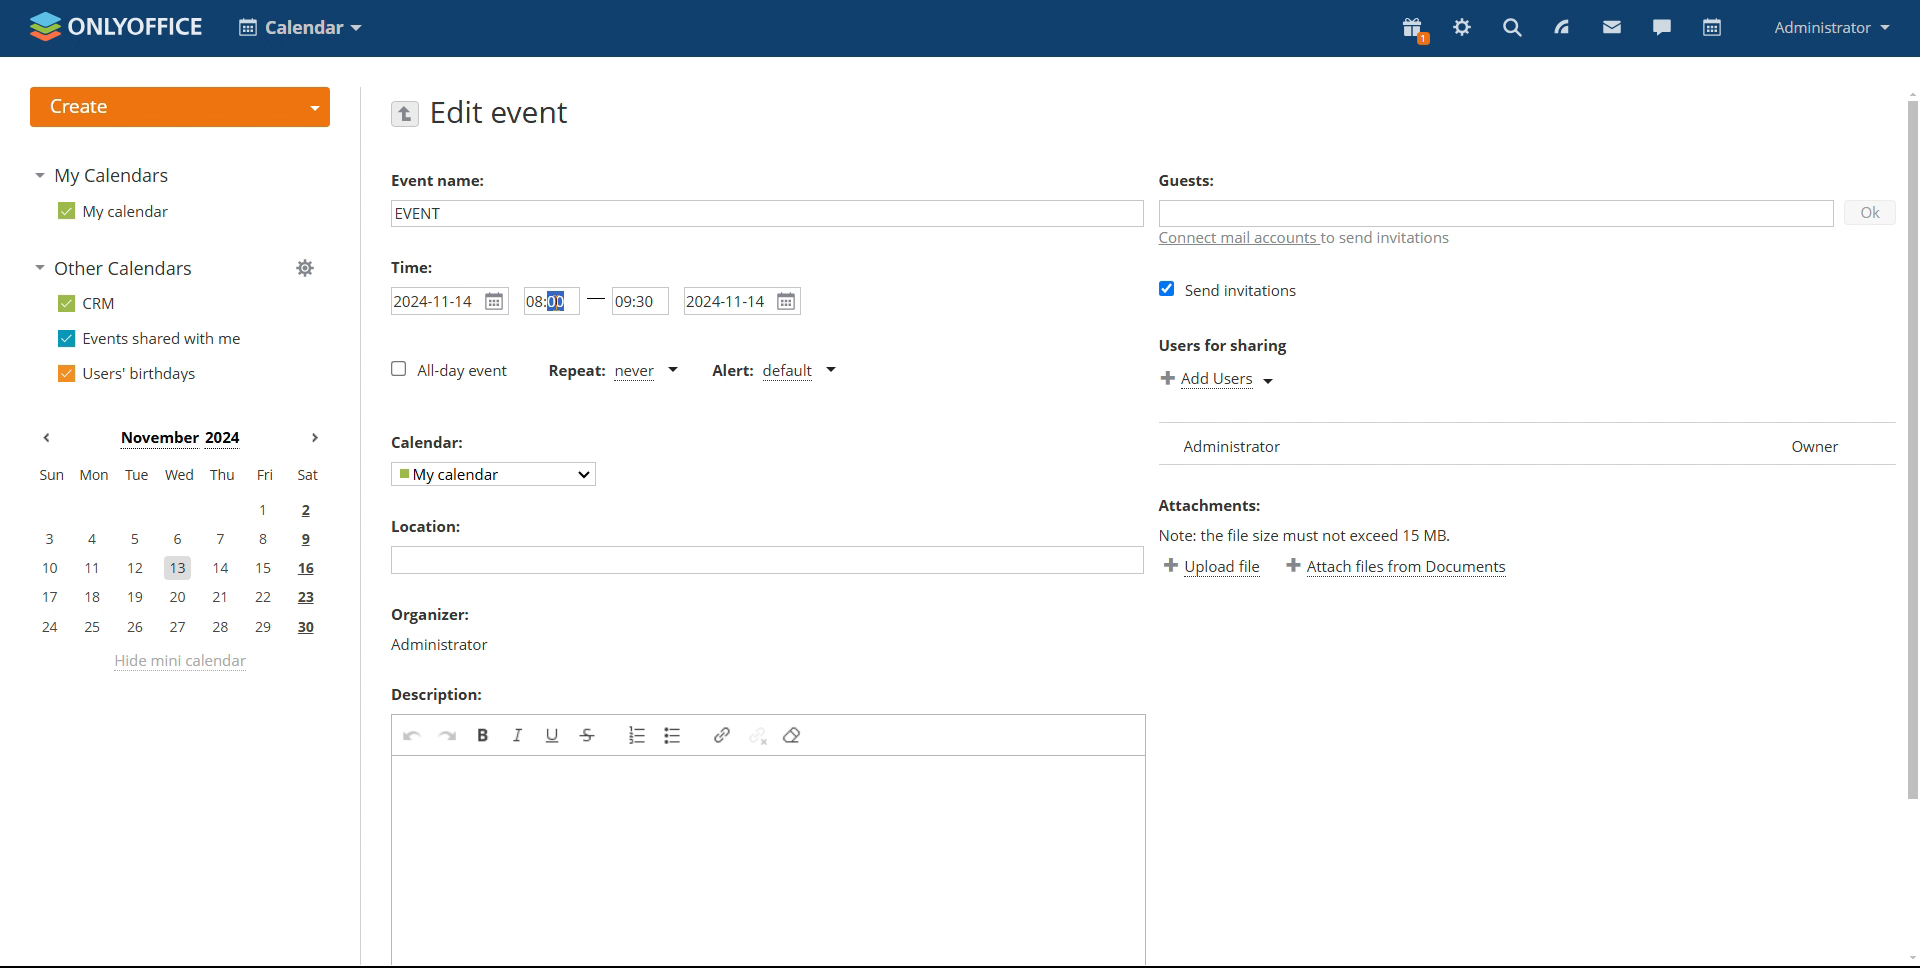  Describe the element at coordinates (179, 629) in the screenshot. I see `24, 25, 26, 27, 28, 29, 30` at that location.